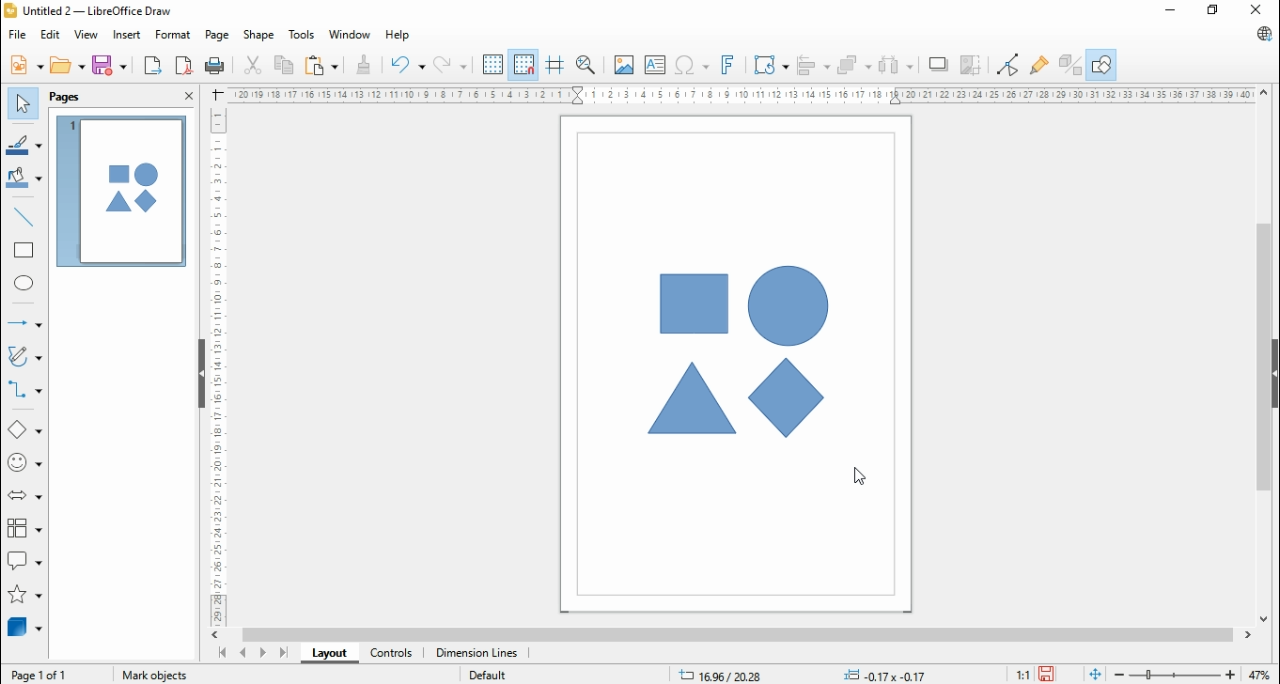 The height and width of the screenshot is (684, 1280). What do you see at coordinates (1104, 62) in the screenshot?
I see `show draw functions` at bounding box center [1104, 62].